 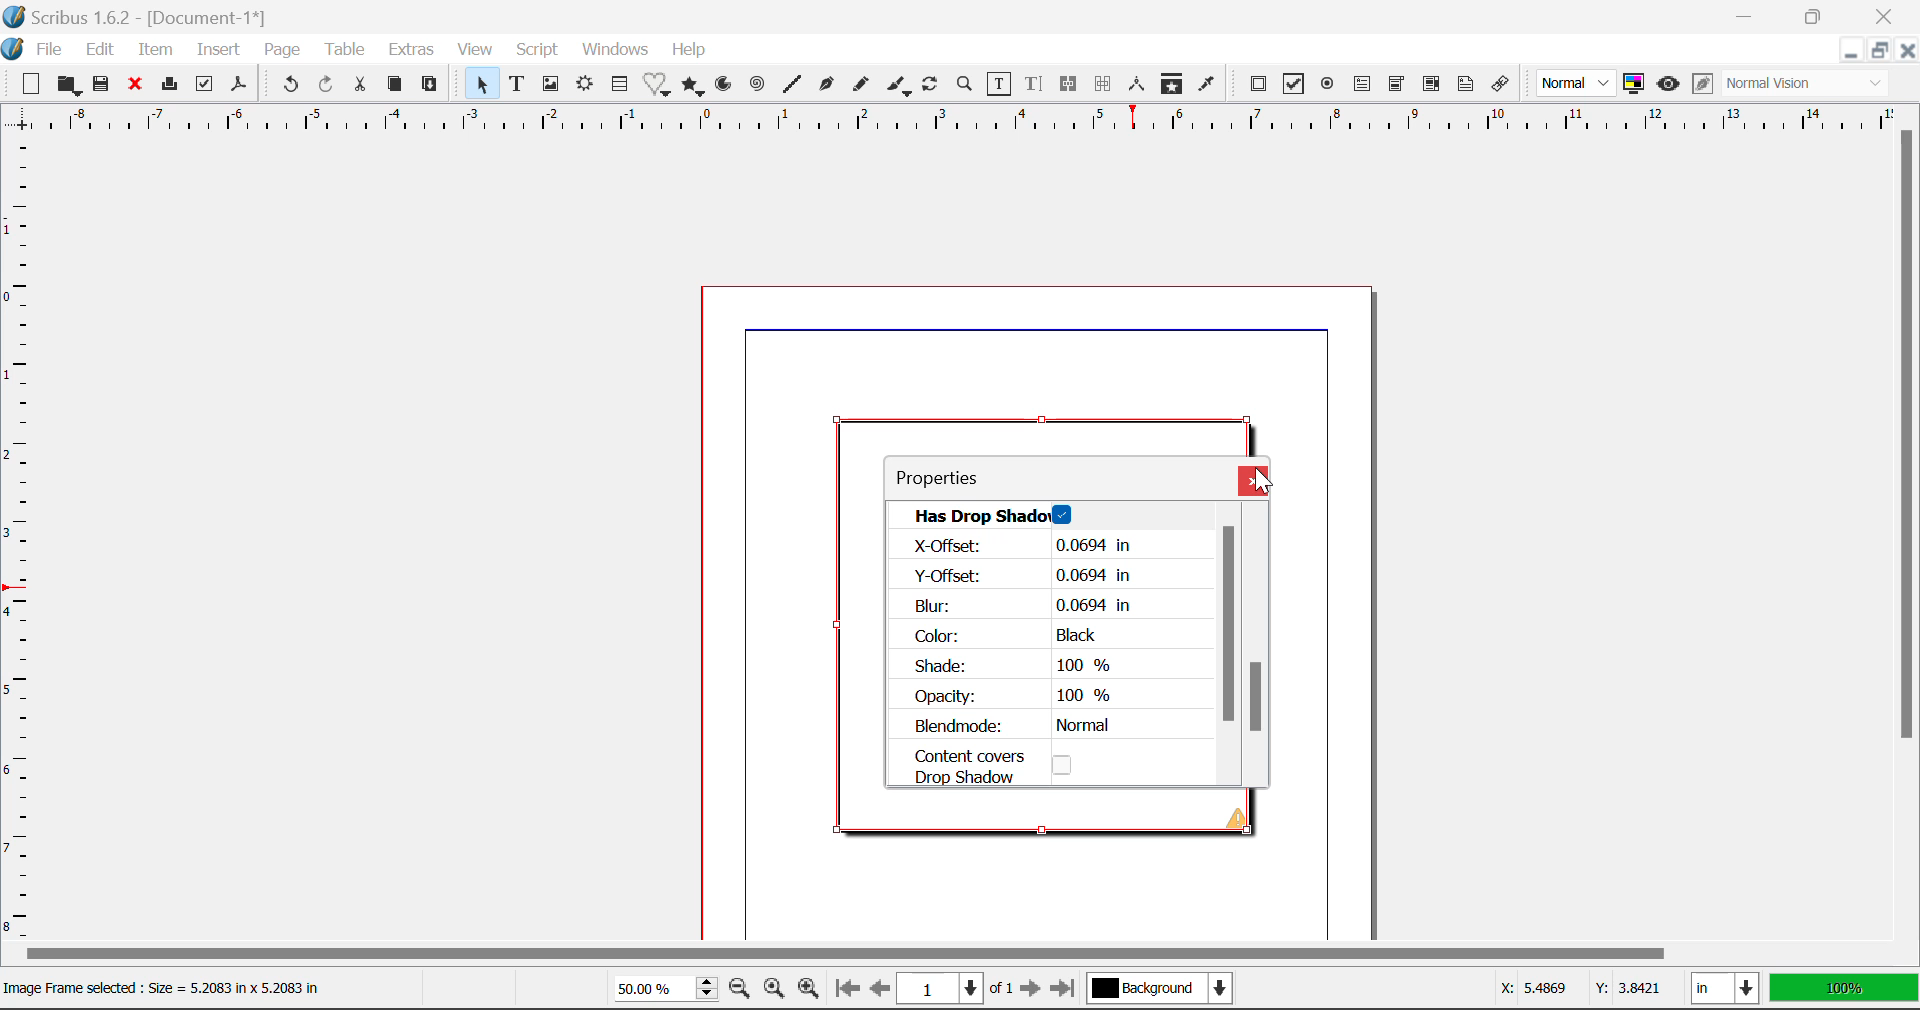 What do you see at coordinates (1294, 84) in the screenshot?
I see `Pdf Checkbox` at bounding box center [1294, 84].